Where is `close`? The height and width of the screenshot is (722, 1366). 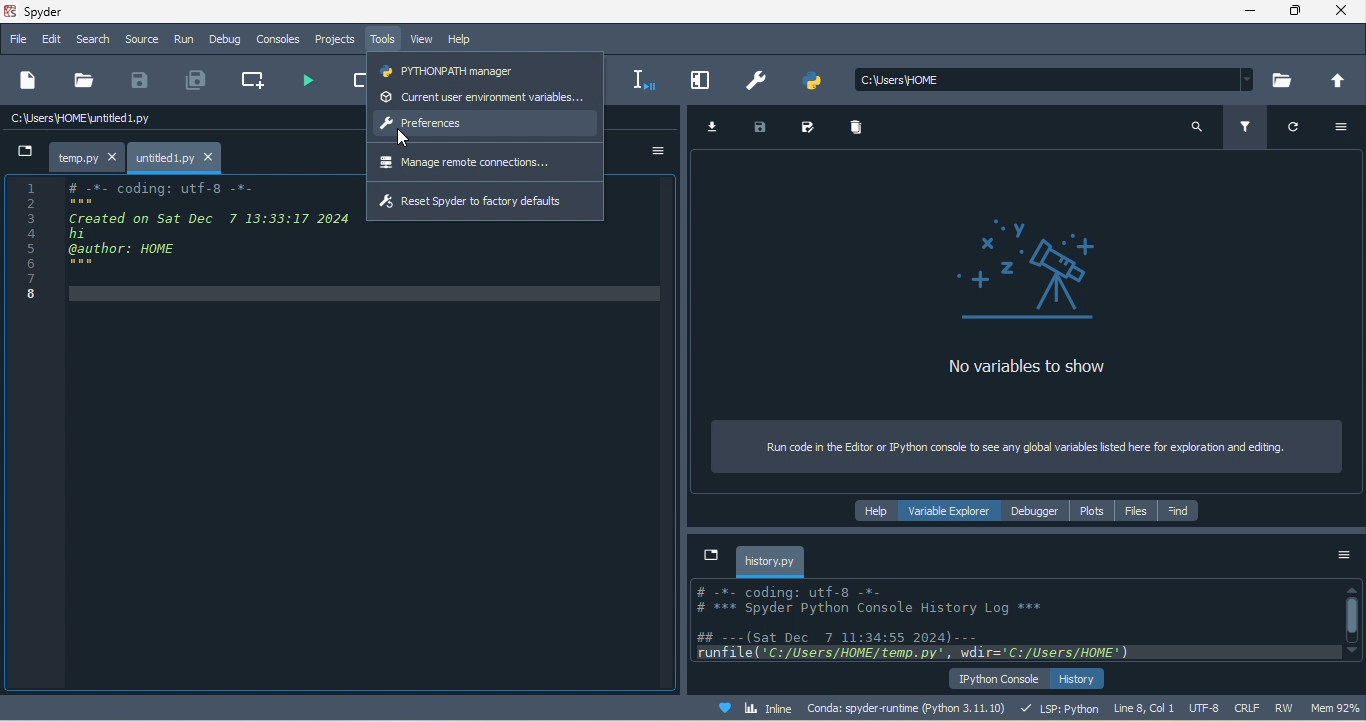 close is located at coordinates (1341, 13).